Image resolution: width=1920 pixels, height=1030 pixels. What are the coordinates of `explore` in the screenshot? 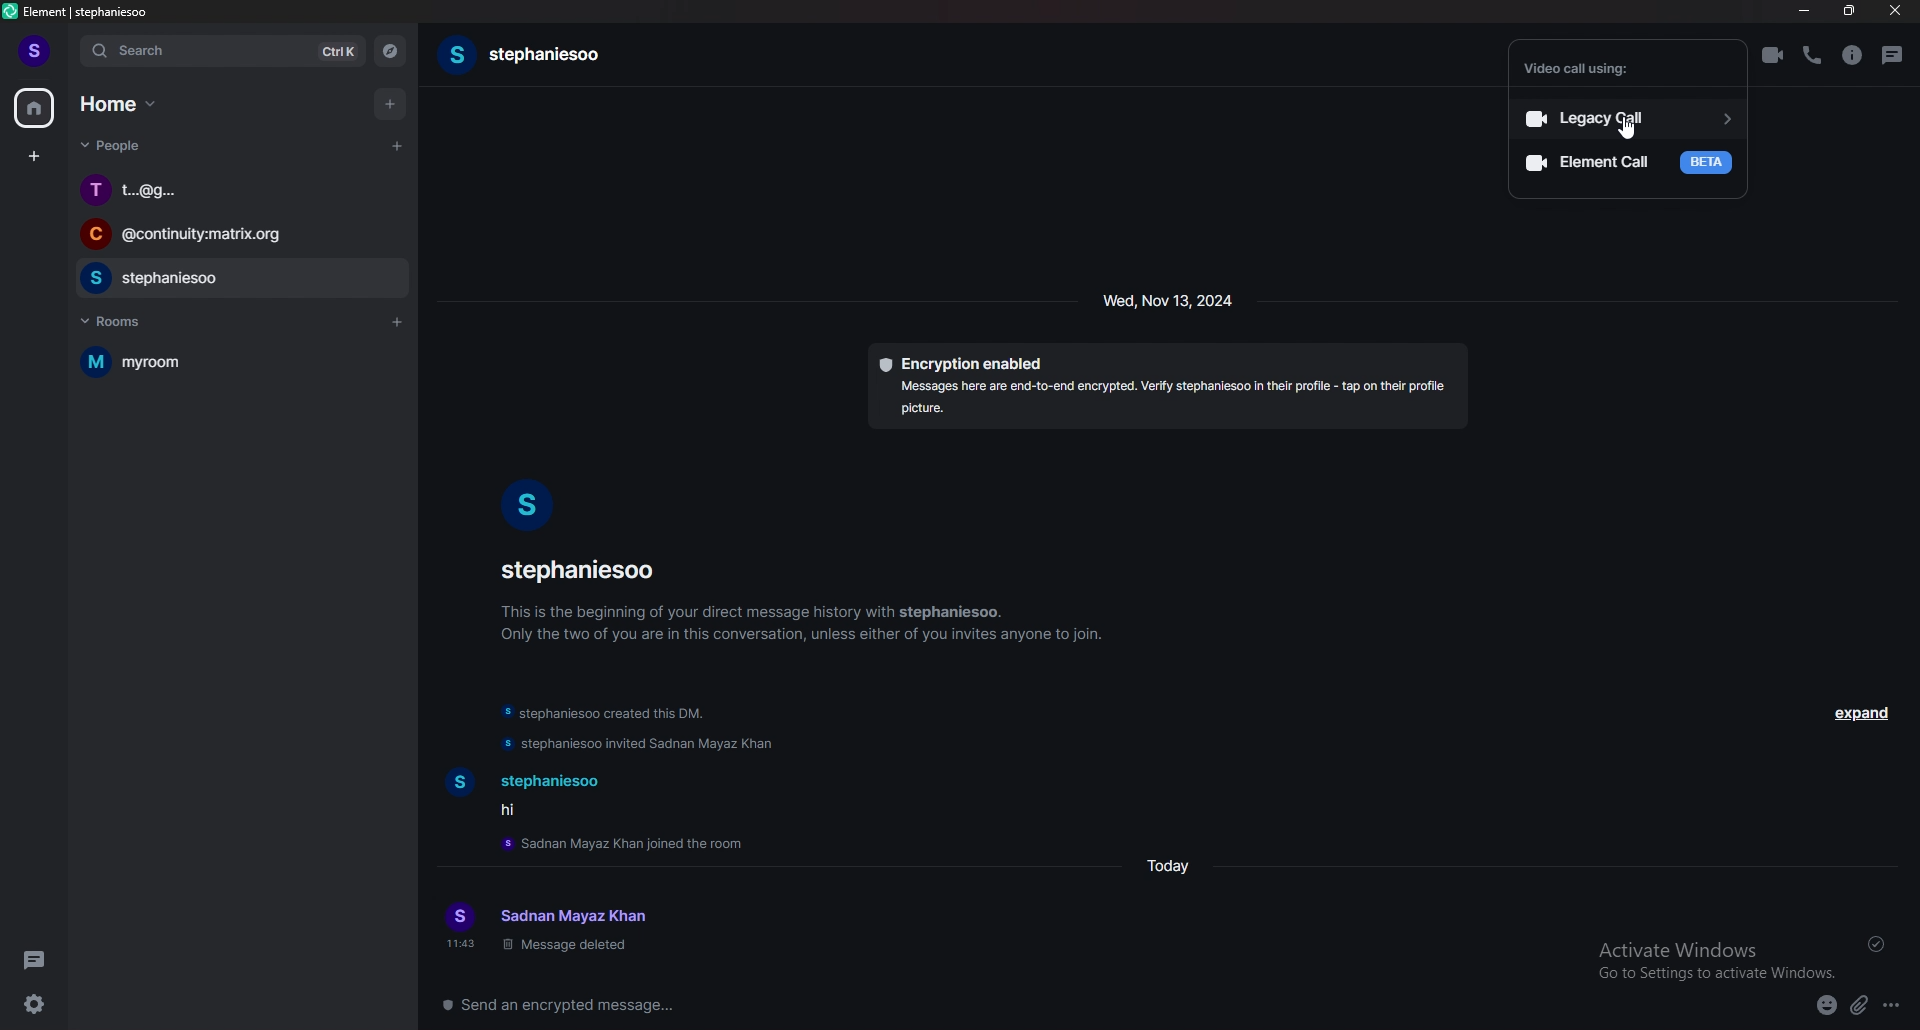 It's located at (390, 51).